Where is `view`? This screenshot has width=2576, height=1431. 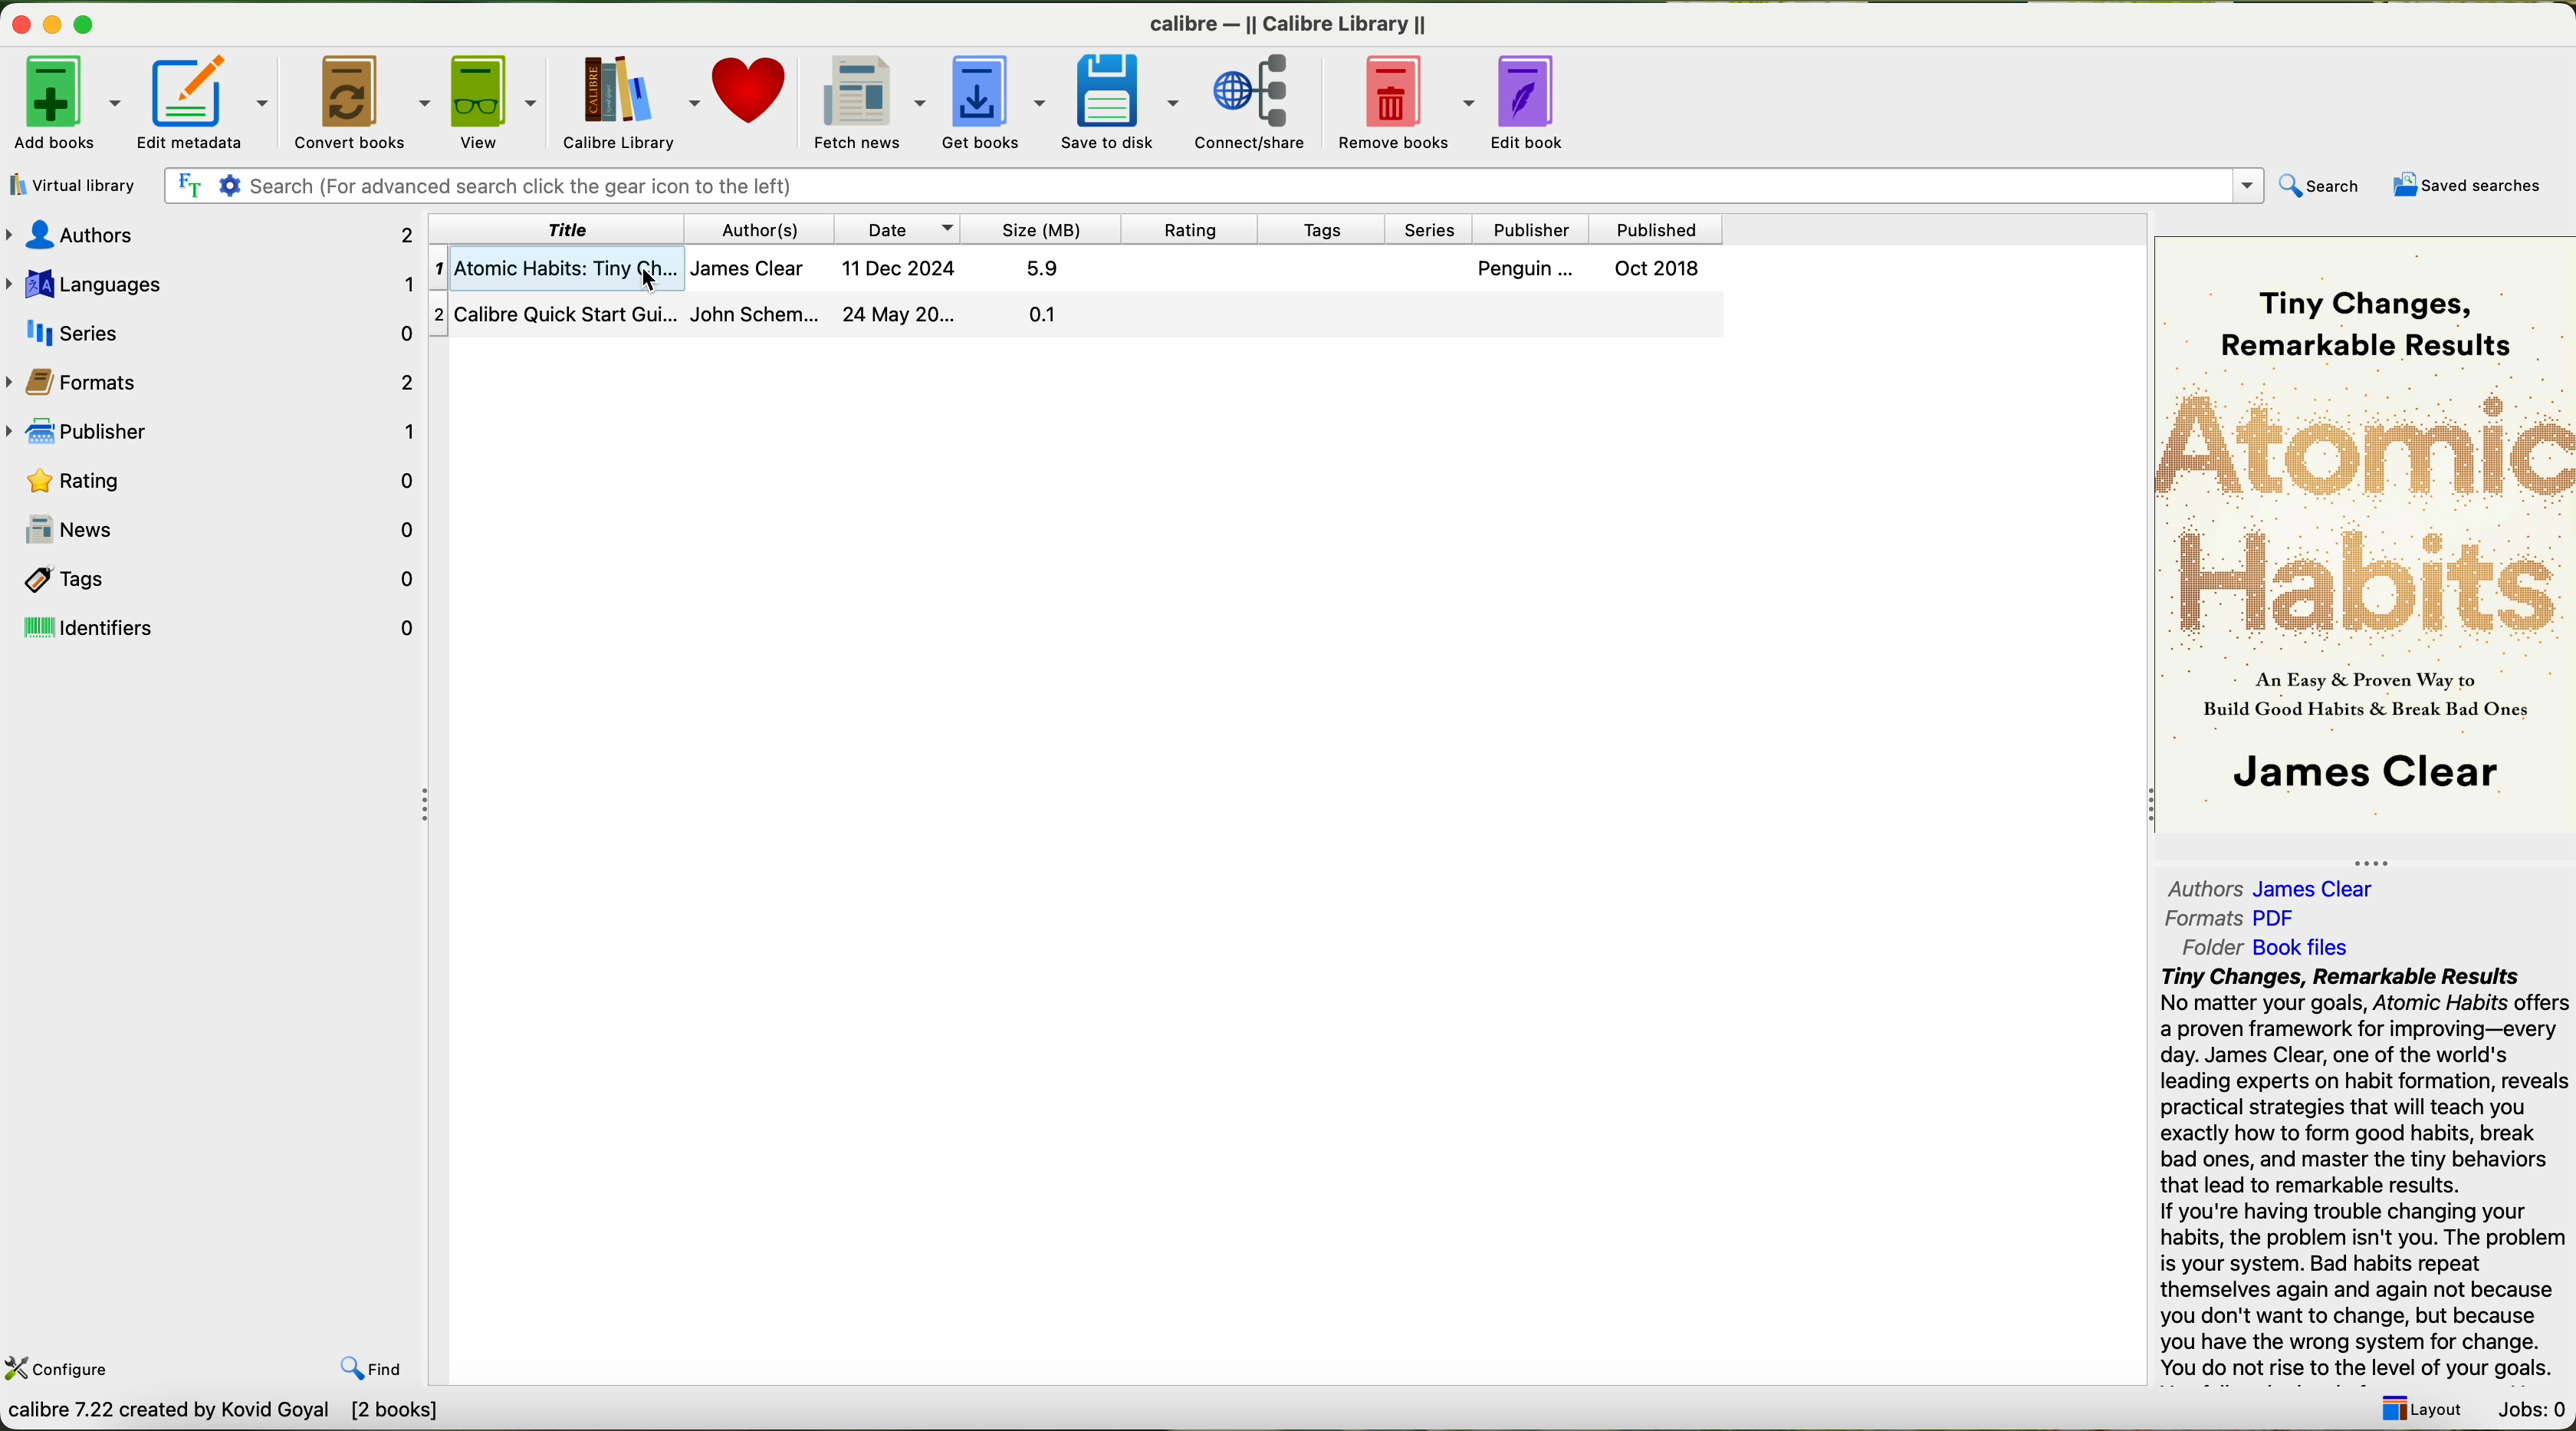 view is located at coordinates (492, 102).